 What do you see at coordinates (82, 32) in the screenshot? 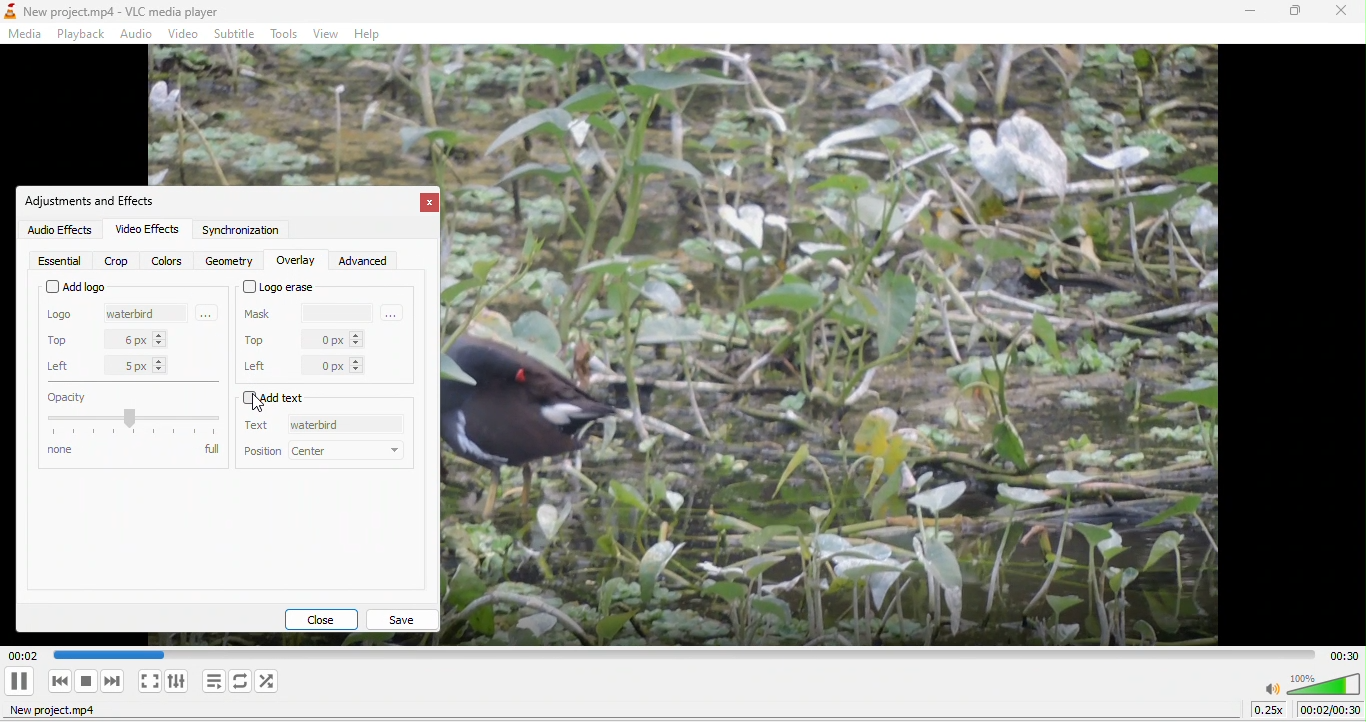
I see `playback` at bounding box center [82, 32].